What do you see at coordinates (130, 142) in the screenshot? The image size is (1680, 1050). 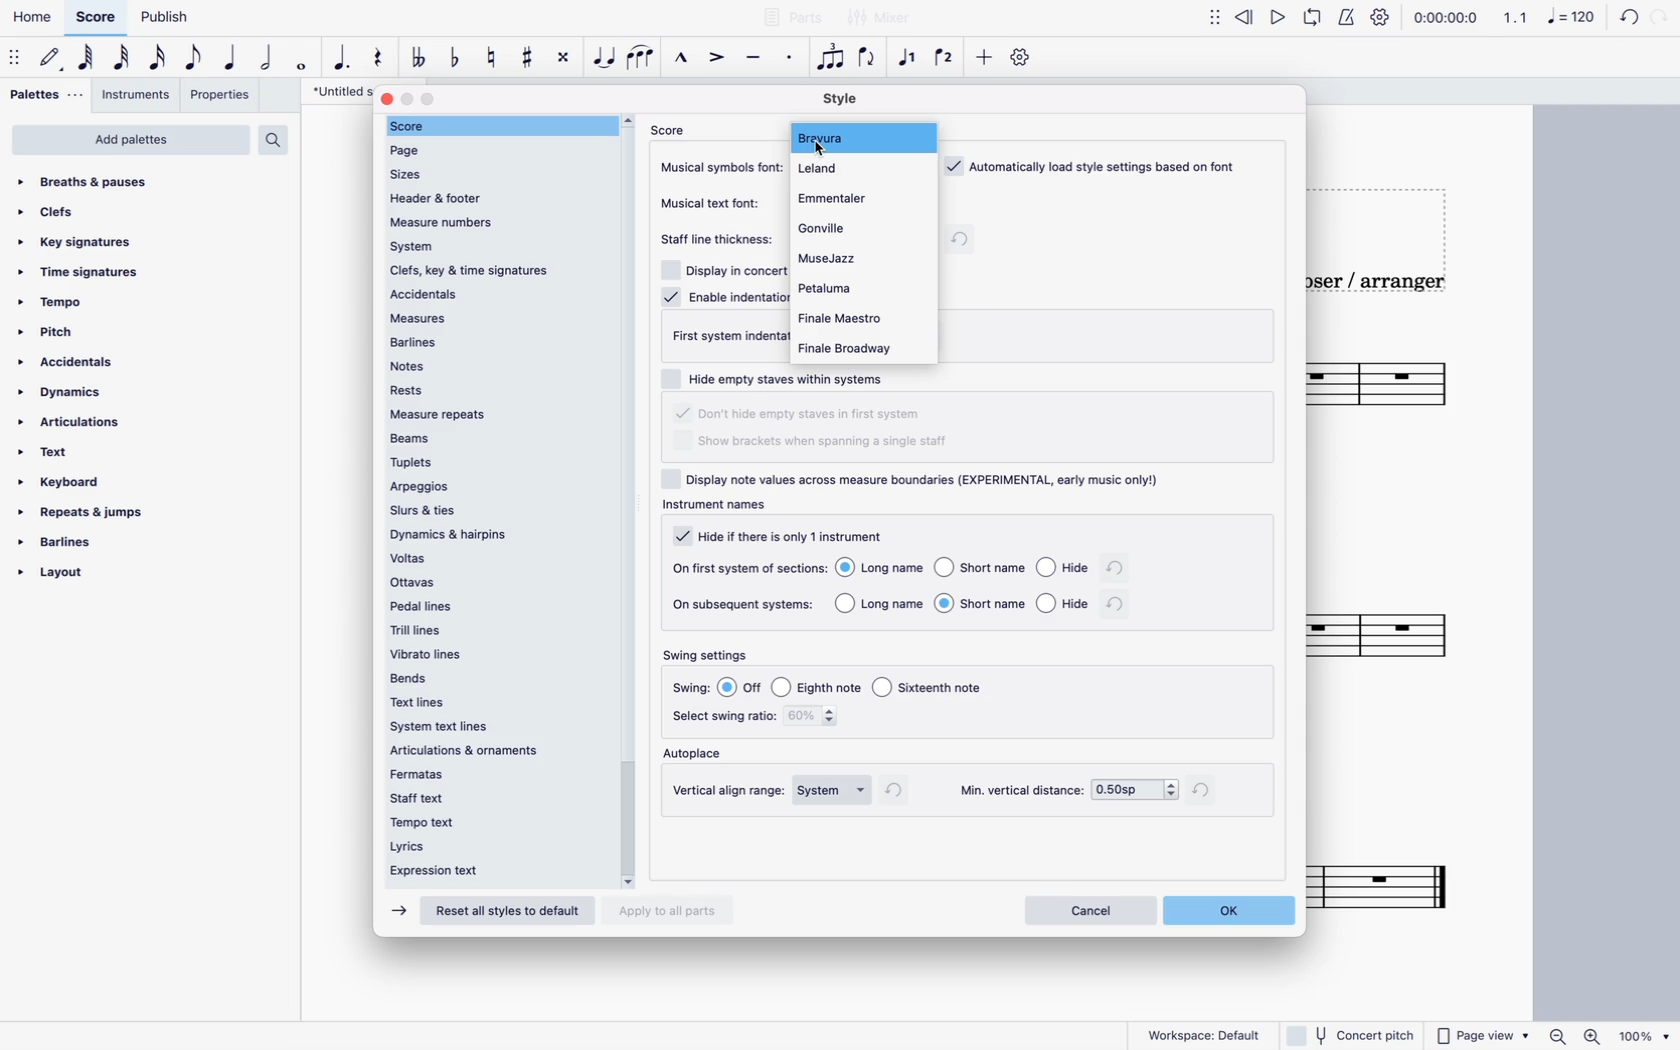 I see `add palettes` at bounding box center [130, 142].